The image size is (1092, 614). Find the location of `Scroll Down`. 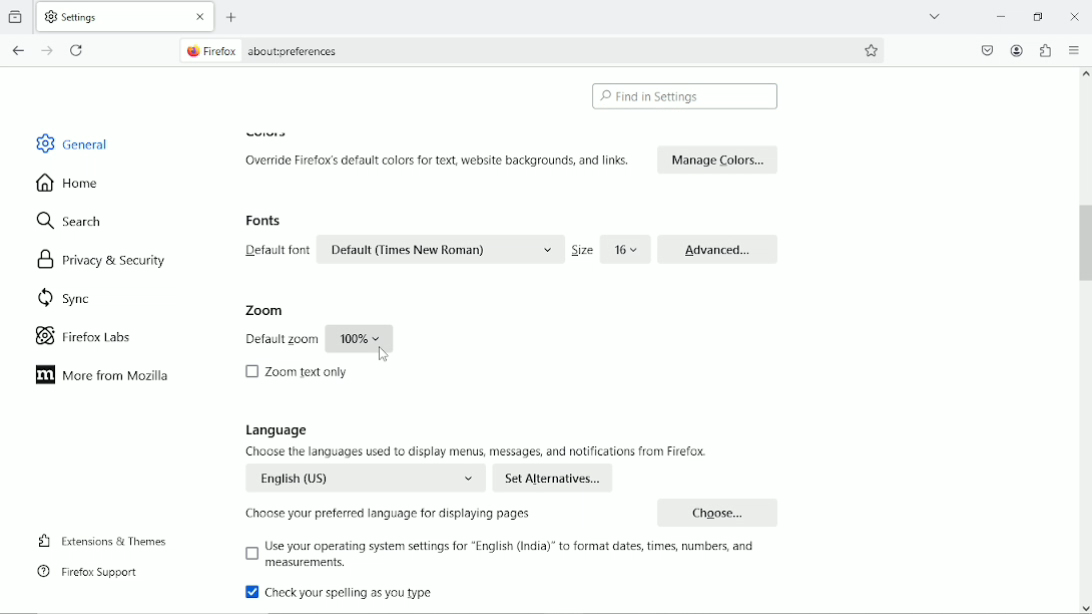

Scroll Down is located at coordinates (1085, 608).